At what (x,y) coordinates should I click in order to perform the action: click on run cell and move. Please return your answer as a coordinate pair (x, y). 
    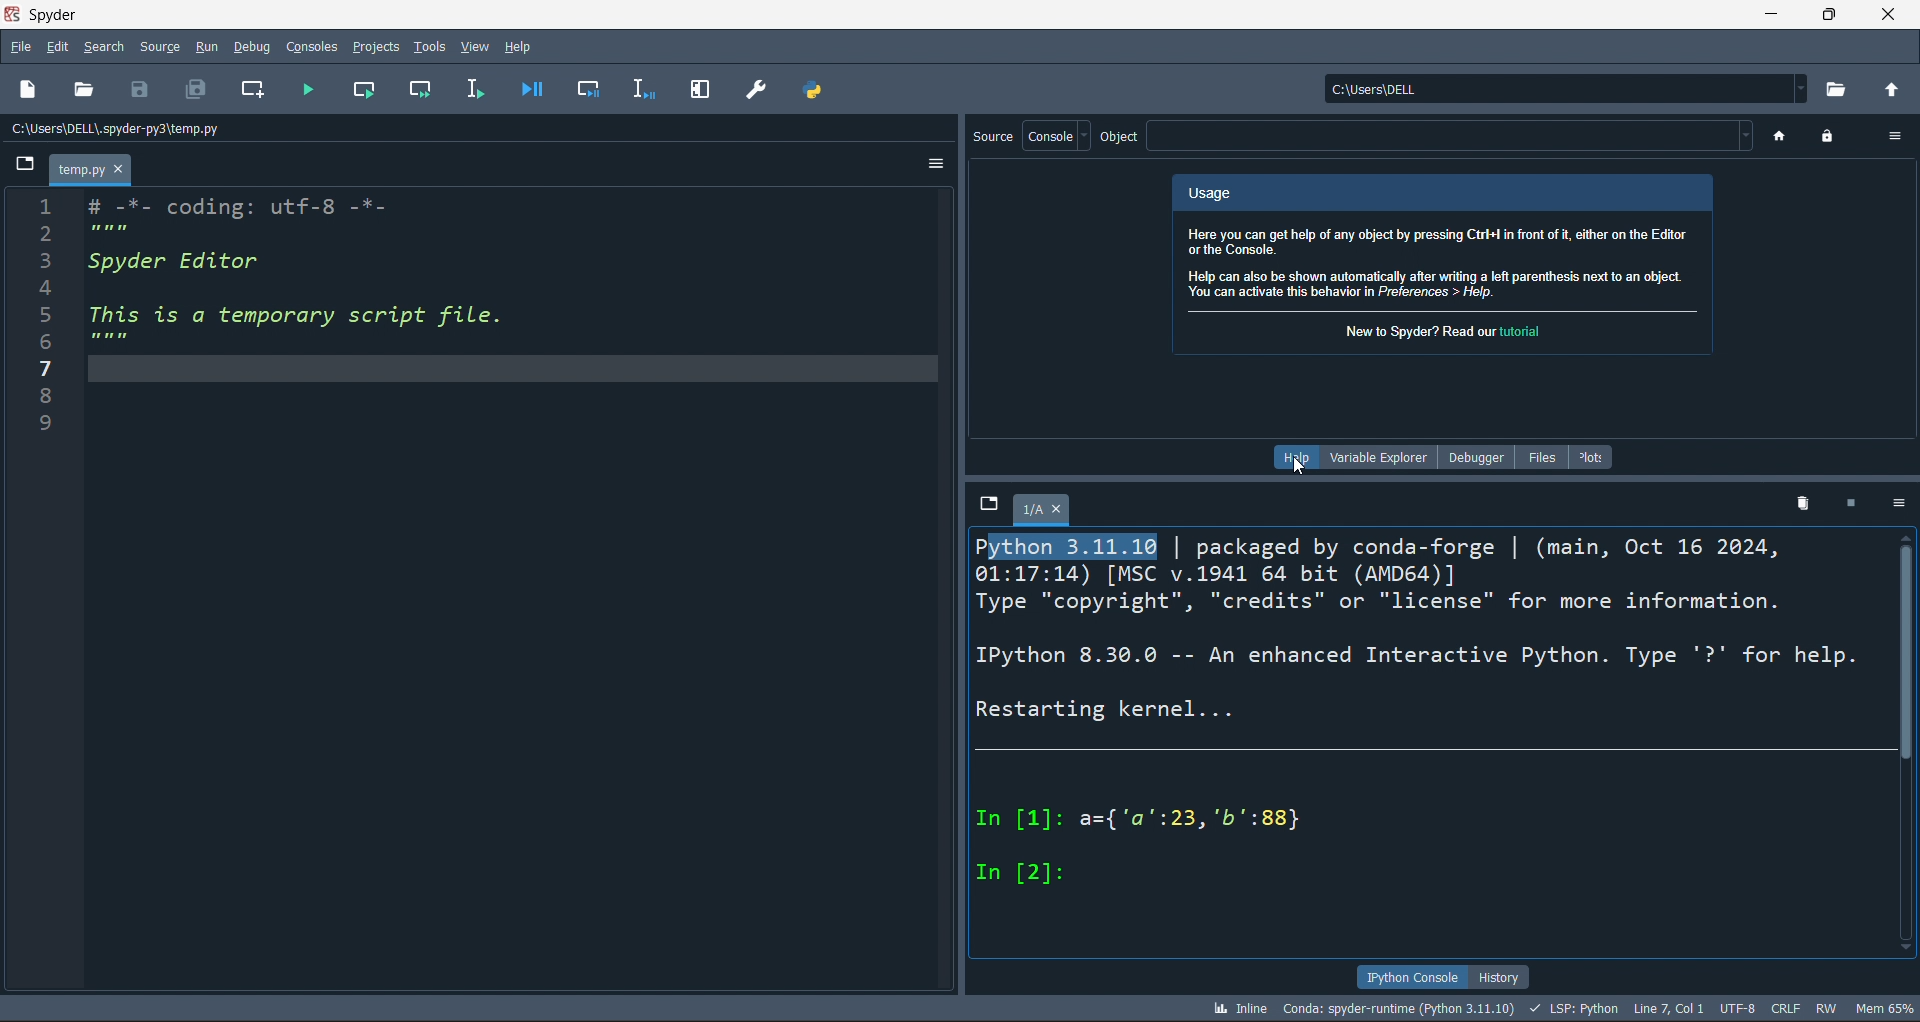
    Looking at the image, I should click on (420, 88).